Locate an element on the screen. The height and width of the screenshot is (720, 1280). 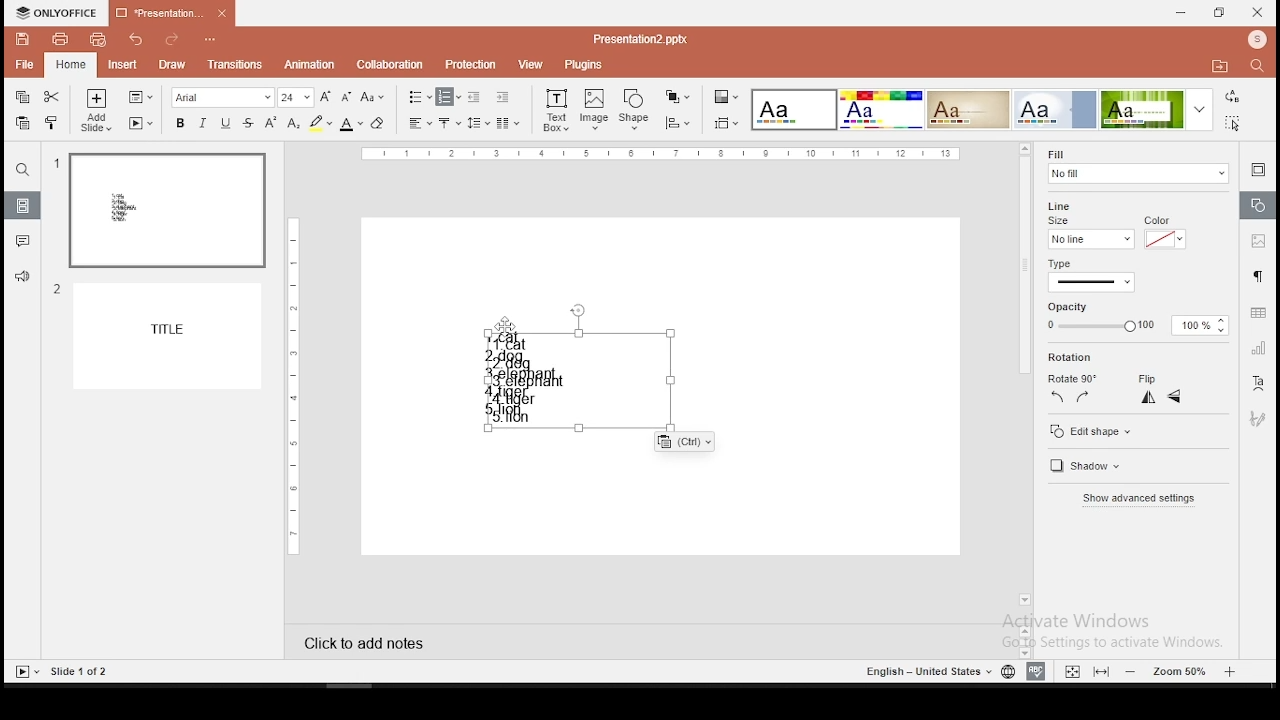
theme is located at coordinates (881, 110).